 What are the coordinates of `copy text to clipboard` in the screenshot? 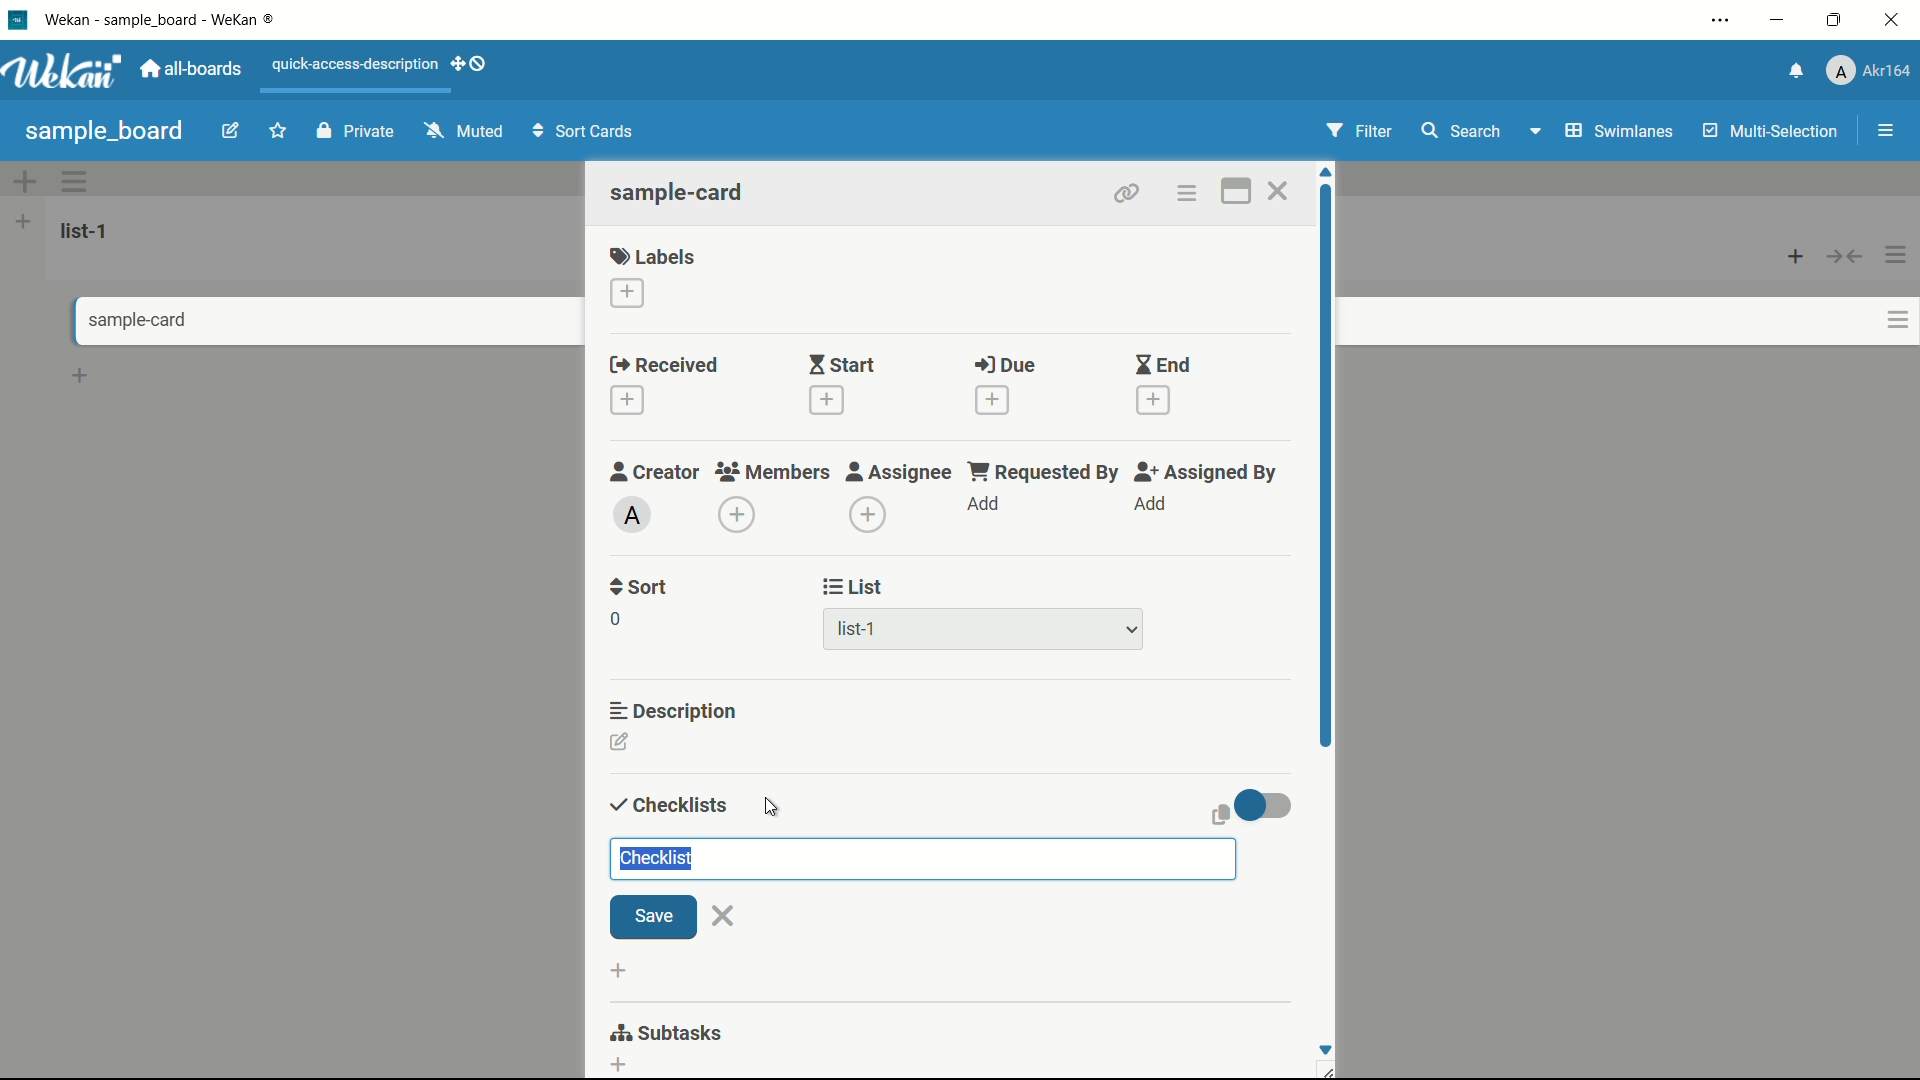 It's located at (1215, 814).